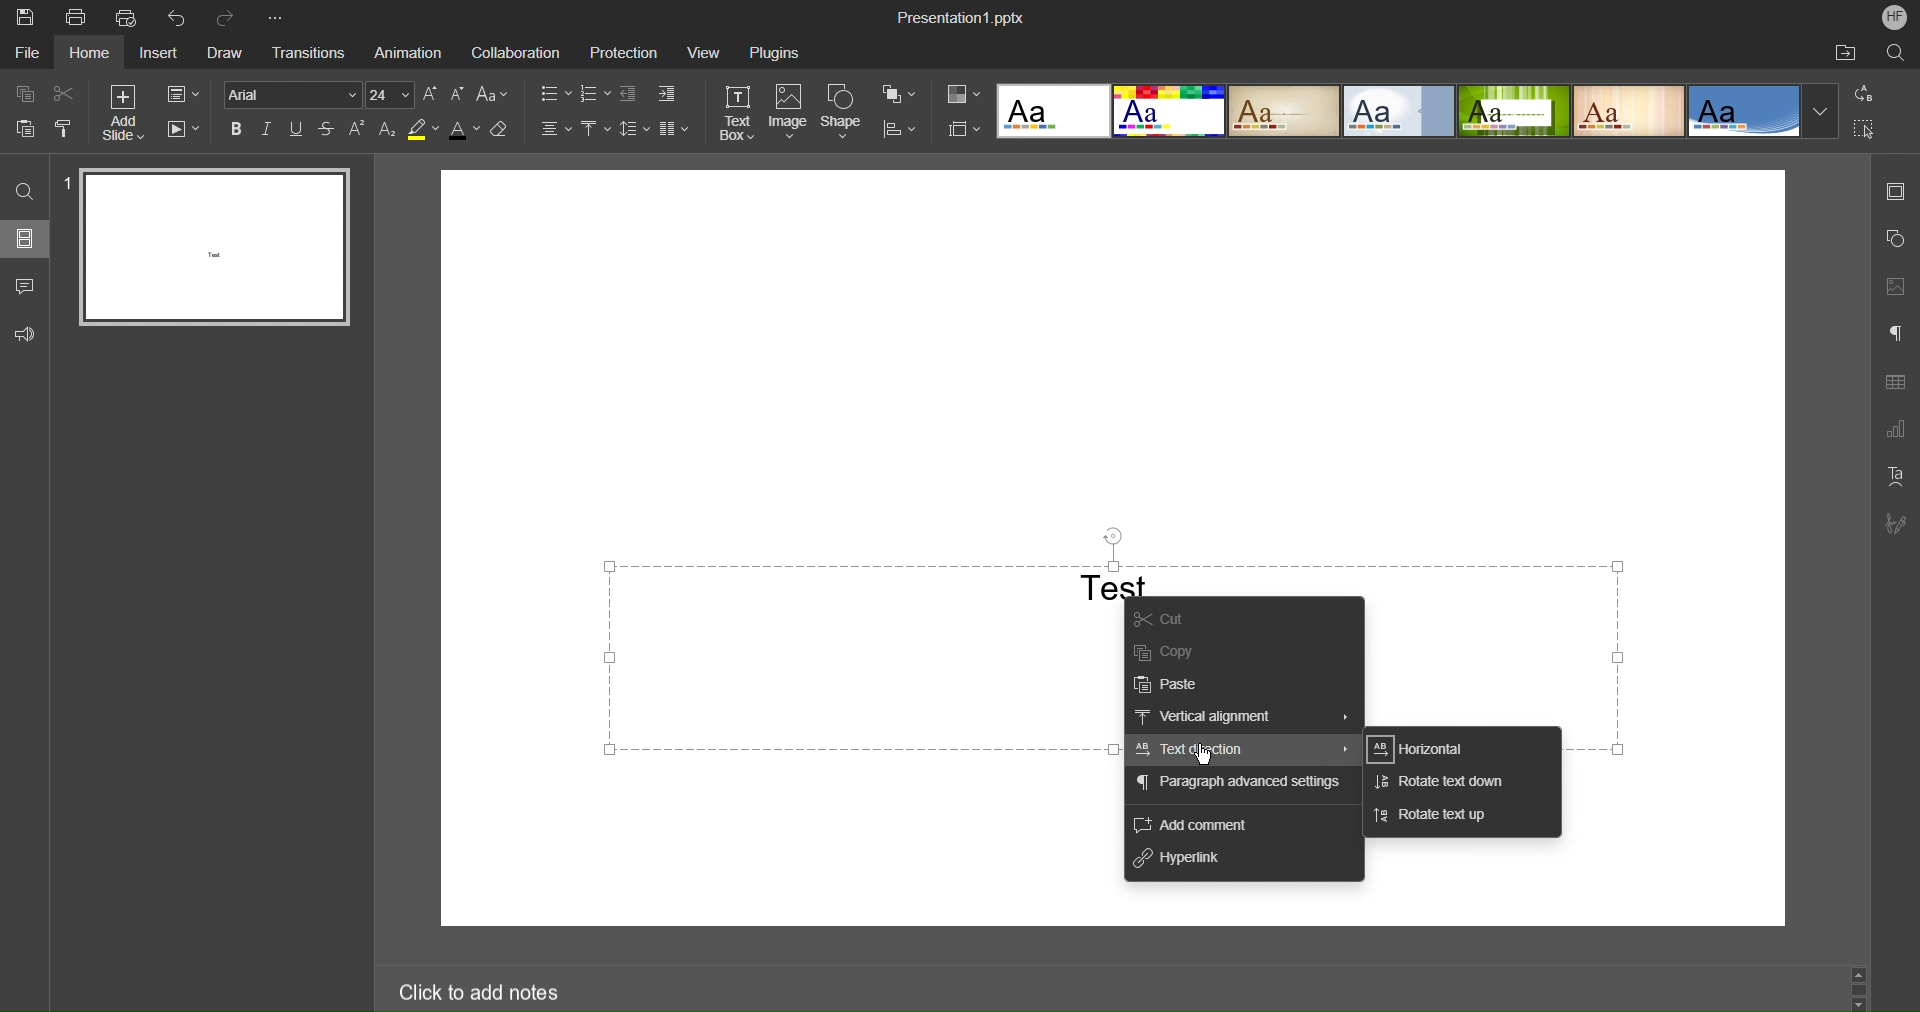 This screenshot has width=1920, height=1012. Describe the element at coordinates (1181, 649) in the screenshot. I see `Copy` at that location.